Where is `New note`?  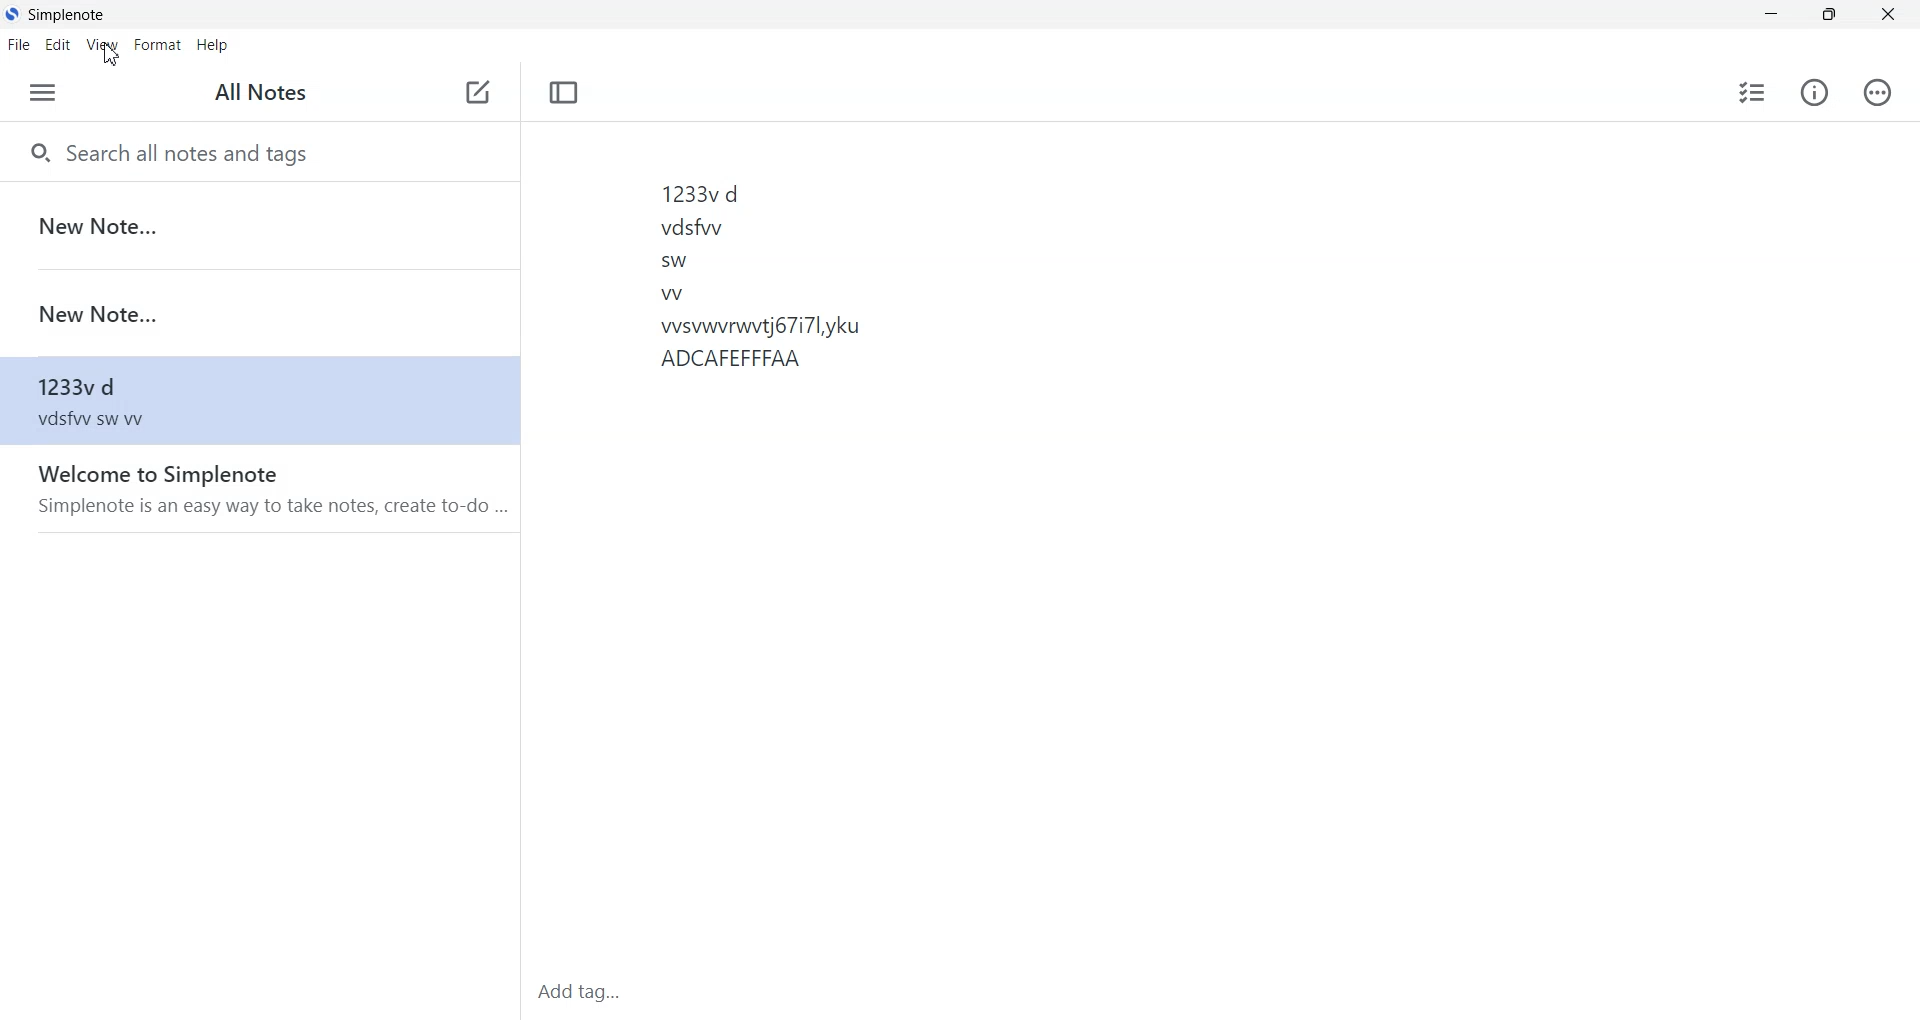 New note is located at coordinates (480, 94).